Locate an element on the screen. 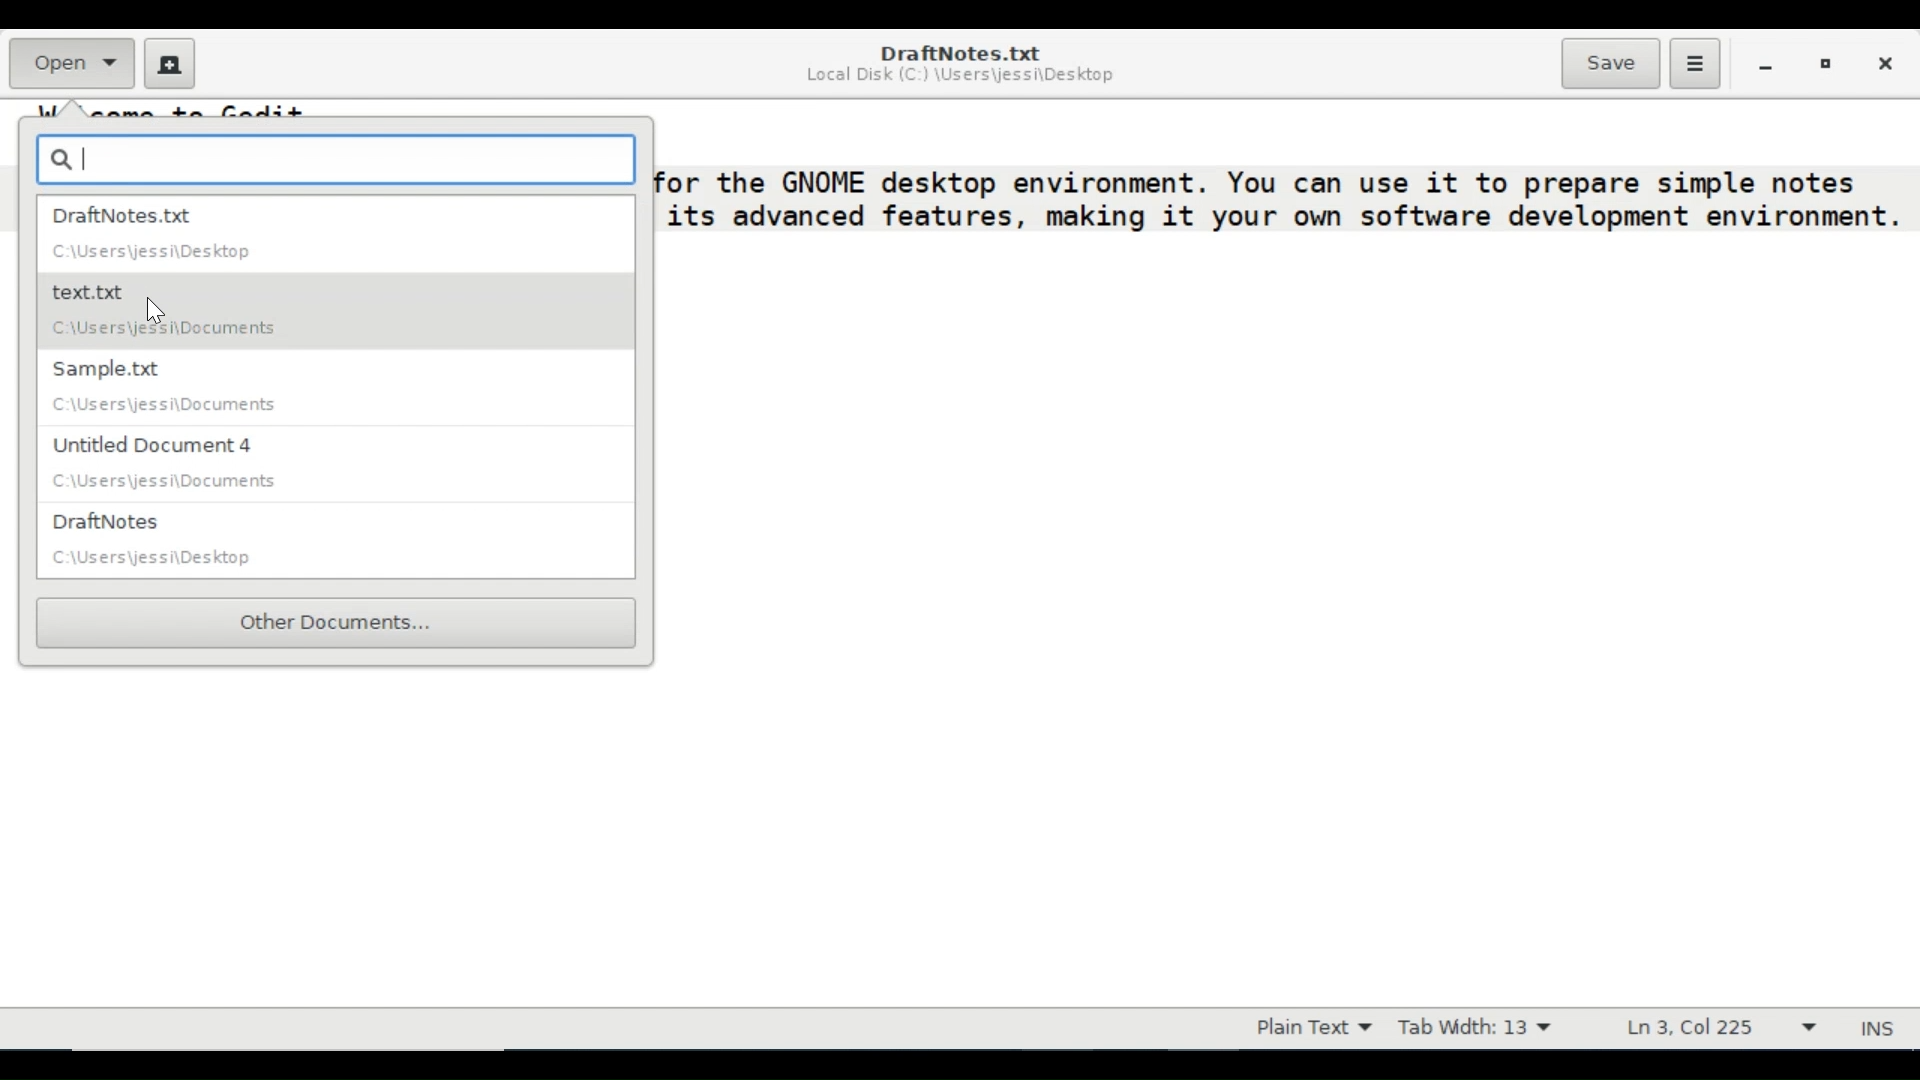 This screenshot has height=1080, width=1920. Other Documents is located at coordinates (337, 622).